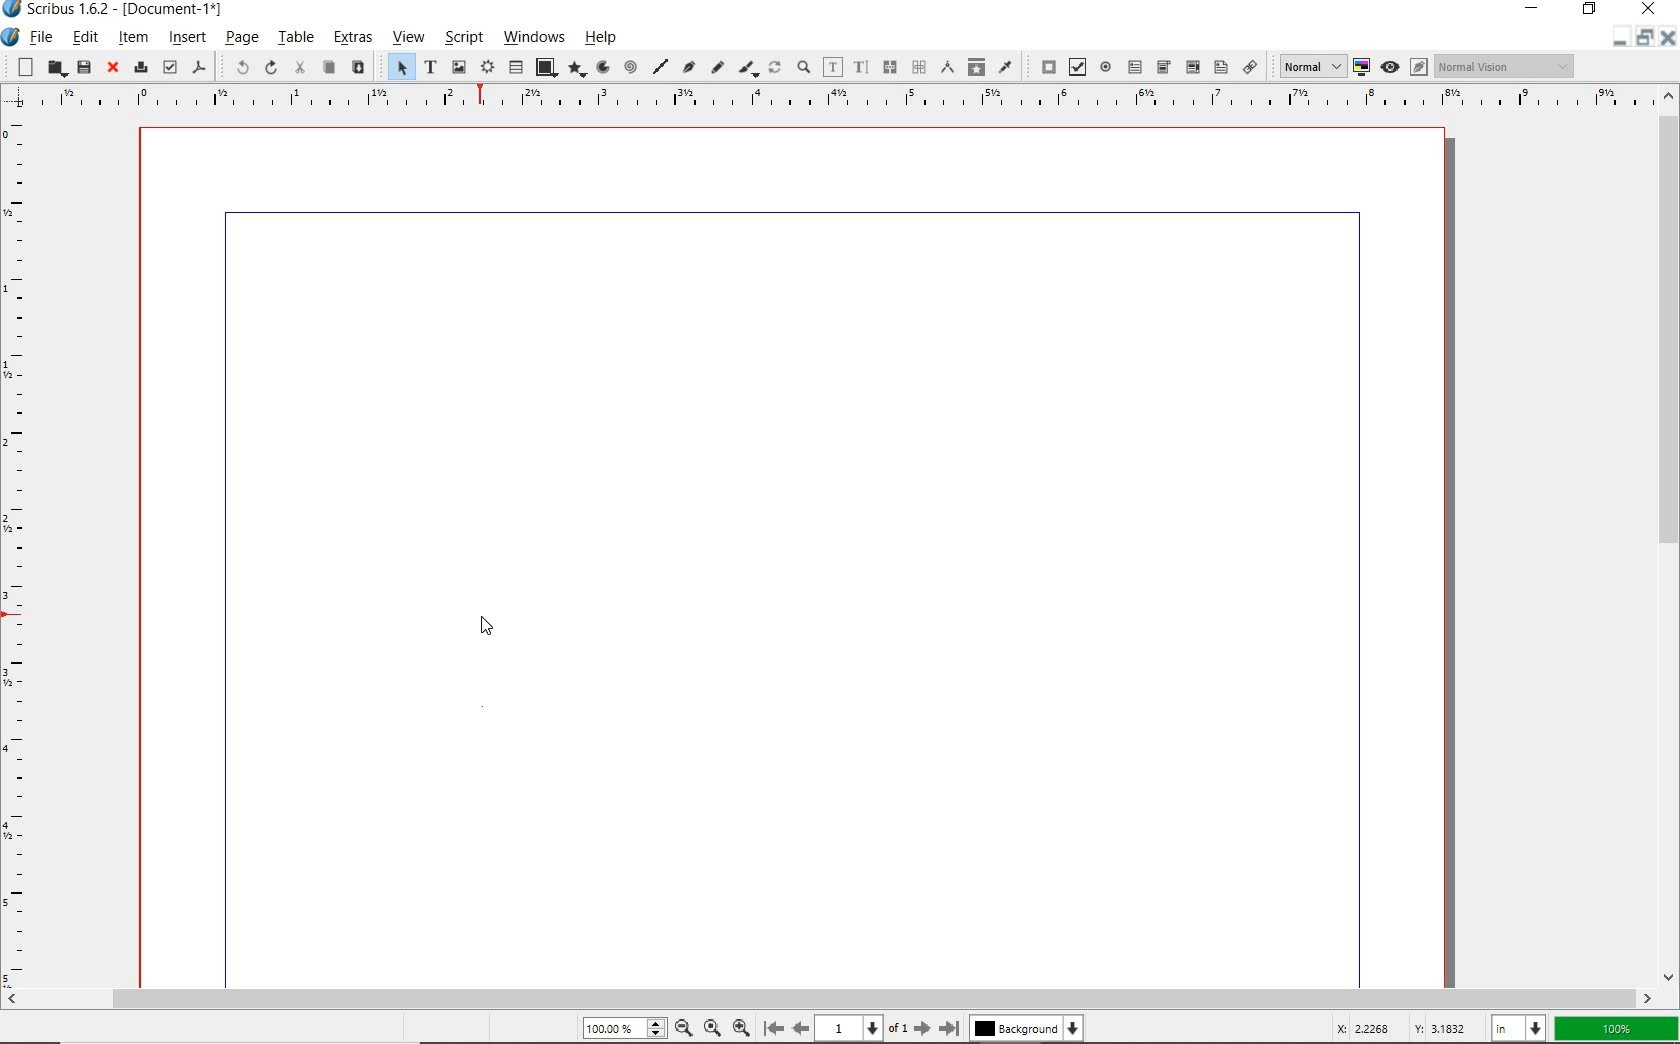 The image size is (1680, 1044). What do you see at coordinates (1521, 1027) in the screenshot?
I see `in` at bounding box center [1521, 1027].